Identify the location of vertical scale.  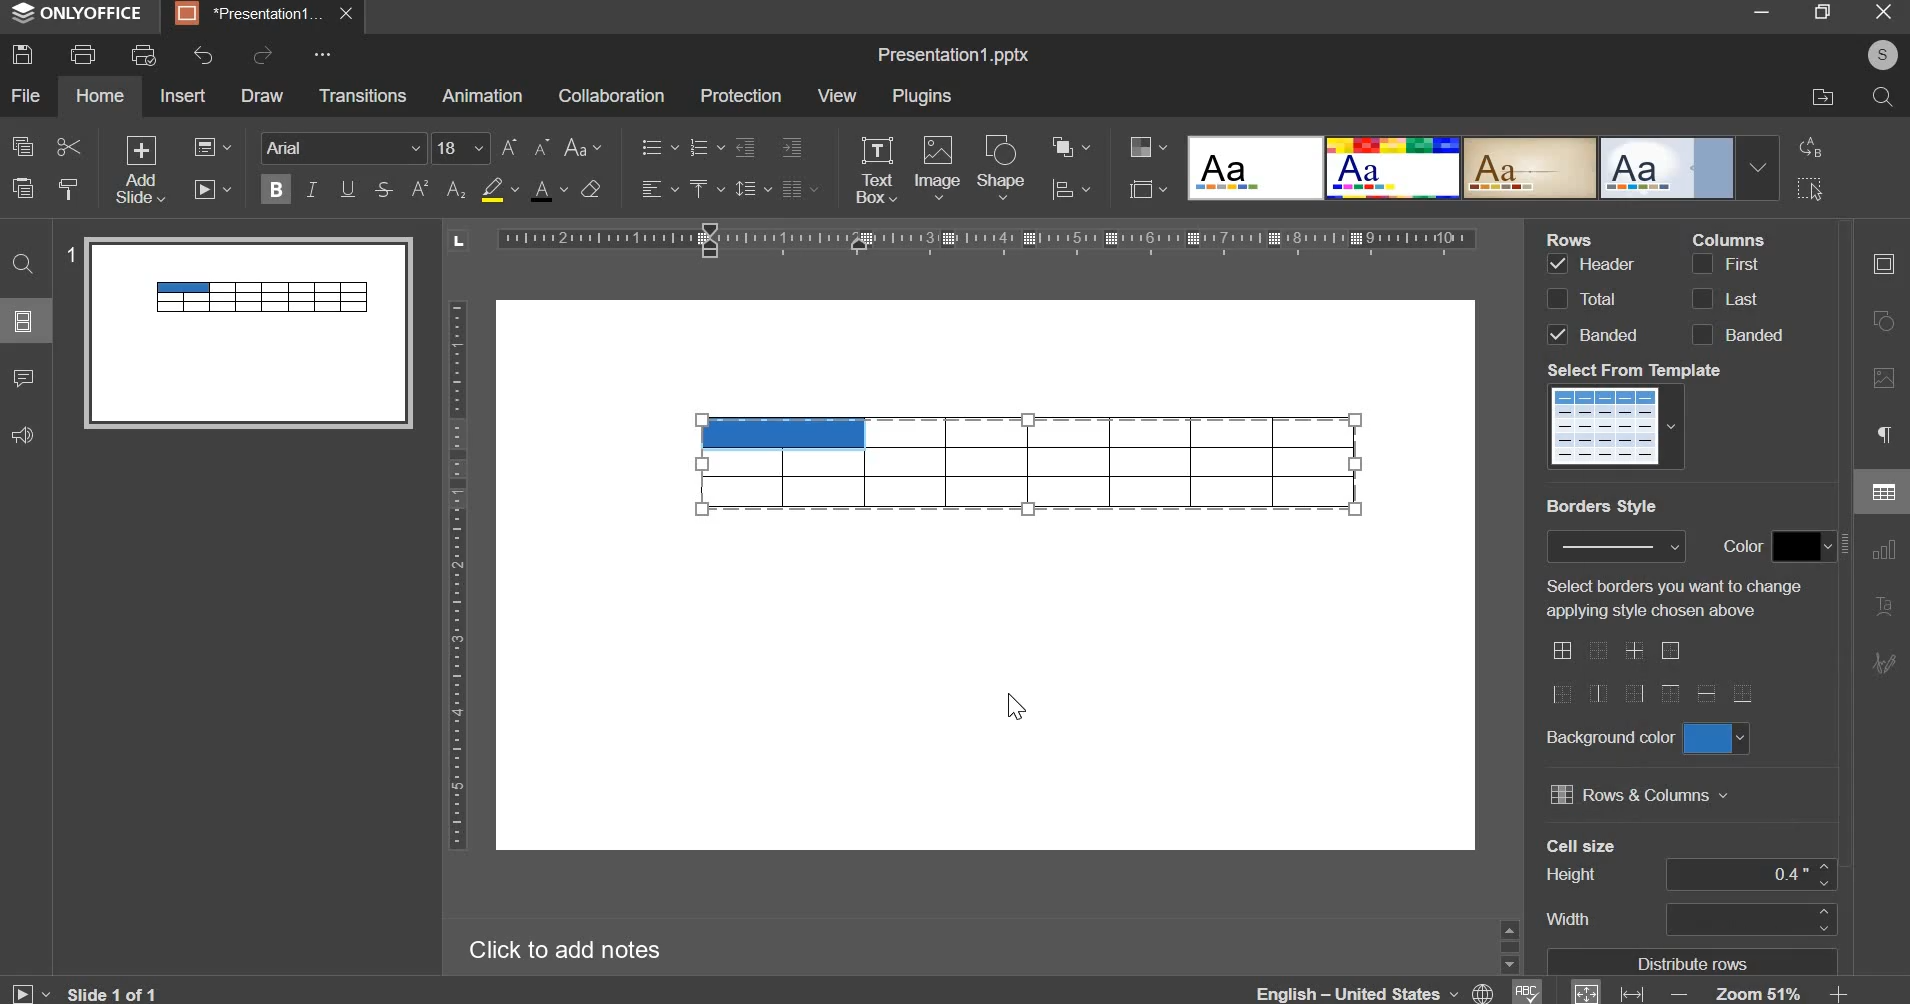
(456, 575).